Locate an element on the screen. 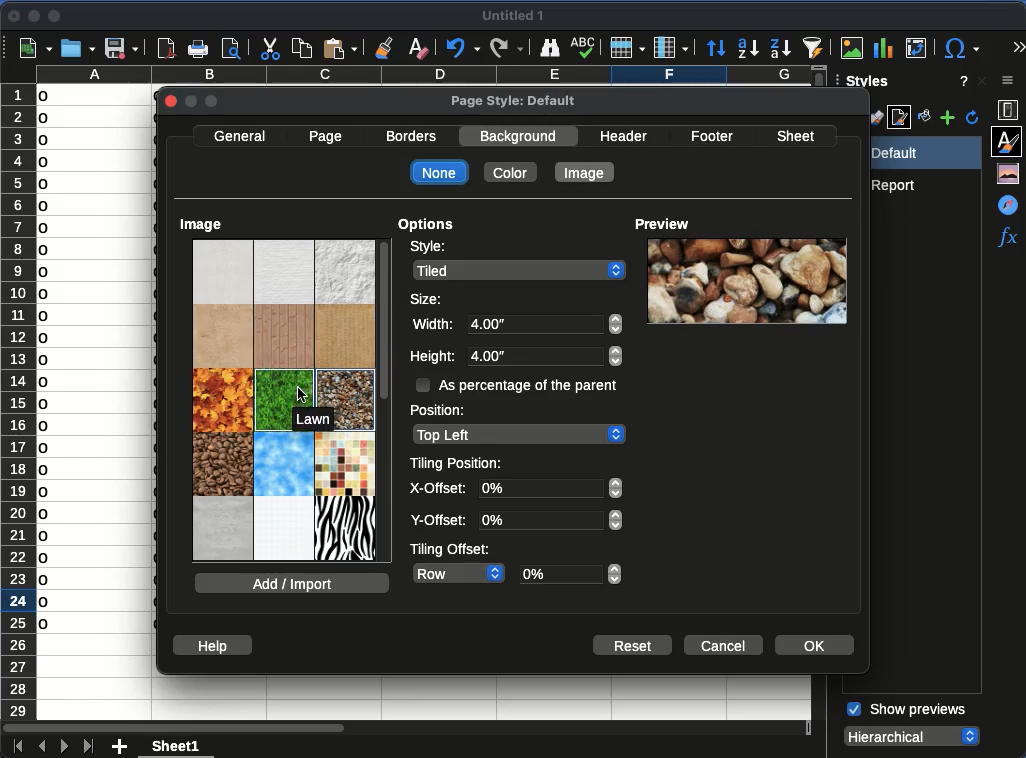 The width and height of the screenshot is (1026, 758). spell check is located at coordinates (583, 48).